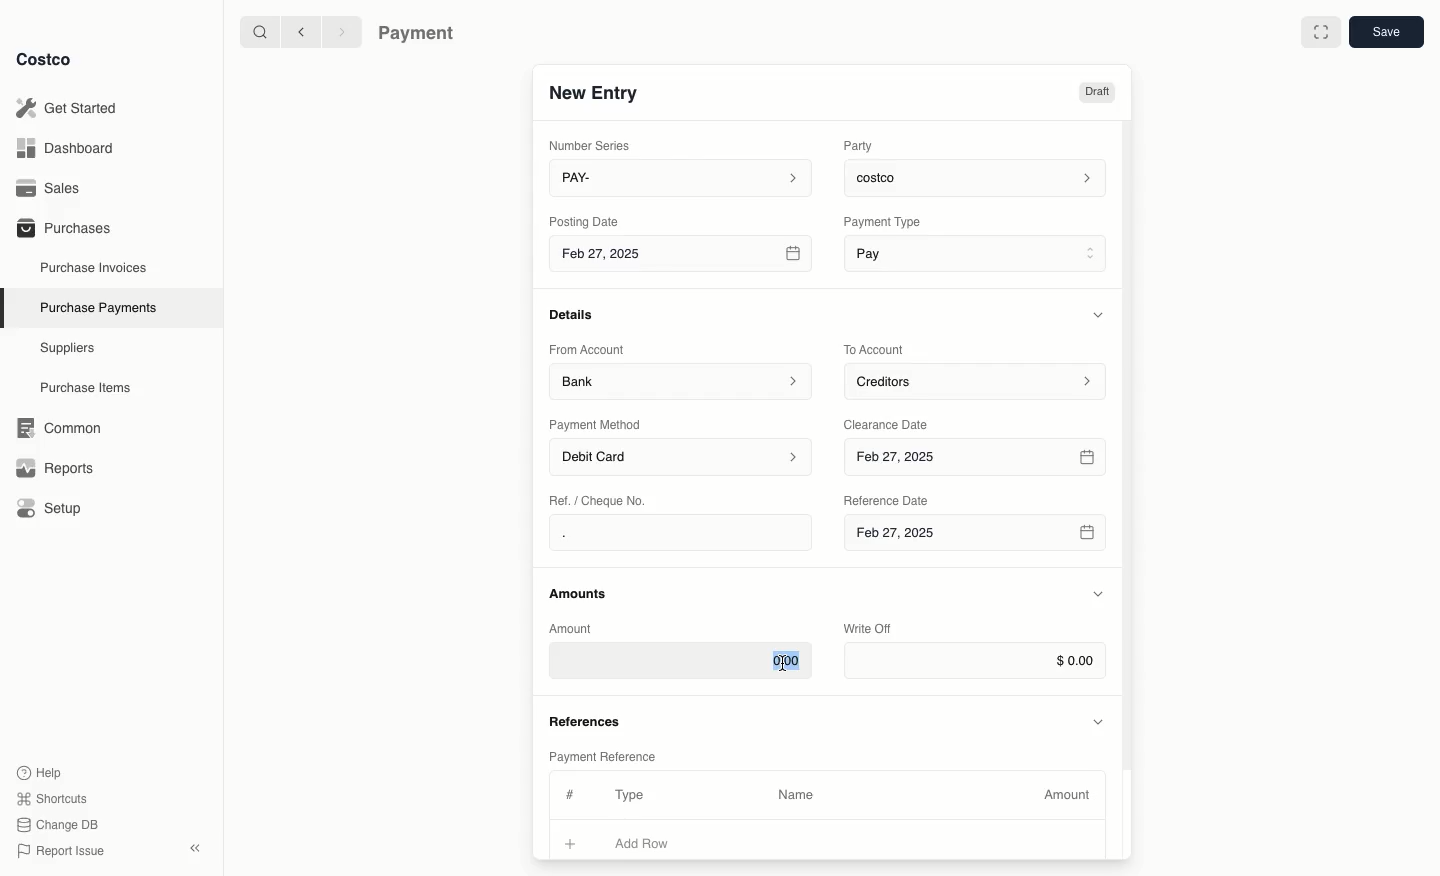 The image size is (1440, 876). Describe the element at coordinates (876, 349) in the screenshot. I see `To Account` at that location.